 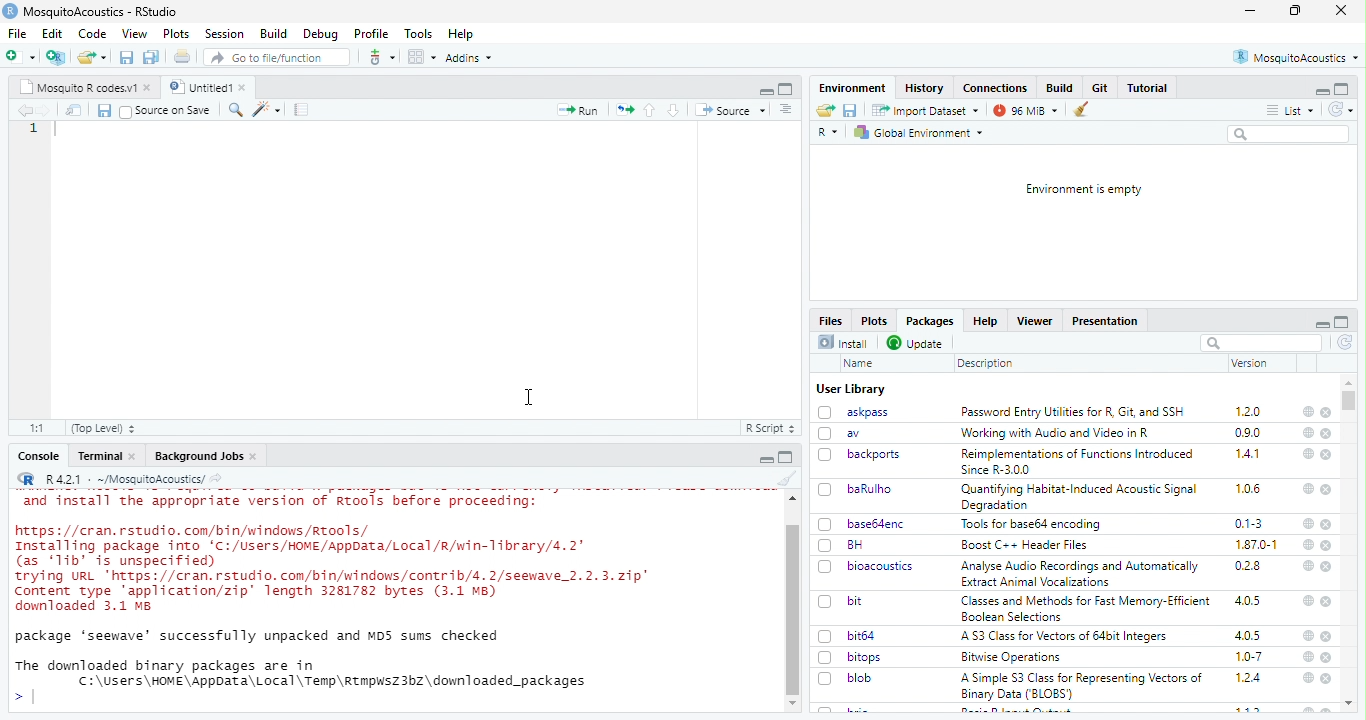 What do you see at coordinates (826, 603) in the screenshot?
I see `checkbox` at bounding box center [826, 603].